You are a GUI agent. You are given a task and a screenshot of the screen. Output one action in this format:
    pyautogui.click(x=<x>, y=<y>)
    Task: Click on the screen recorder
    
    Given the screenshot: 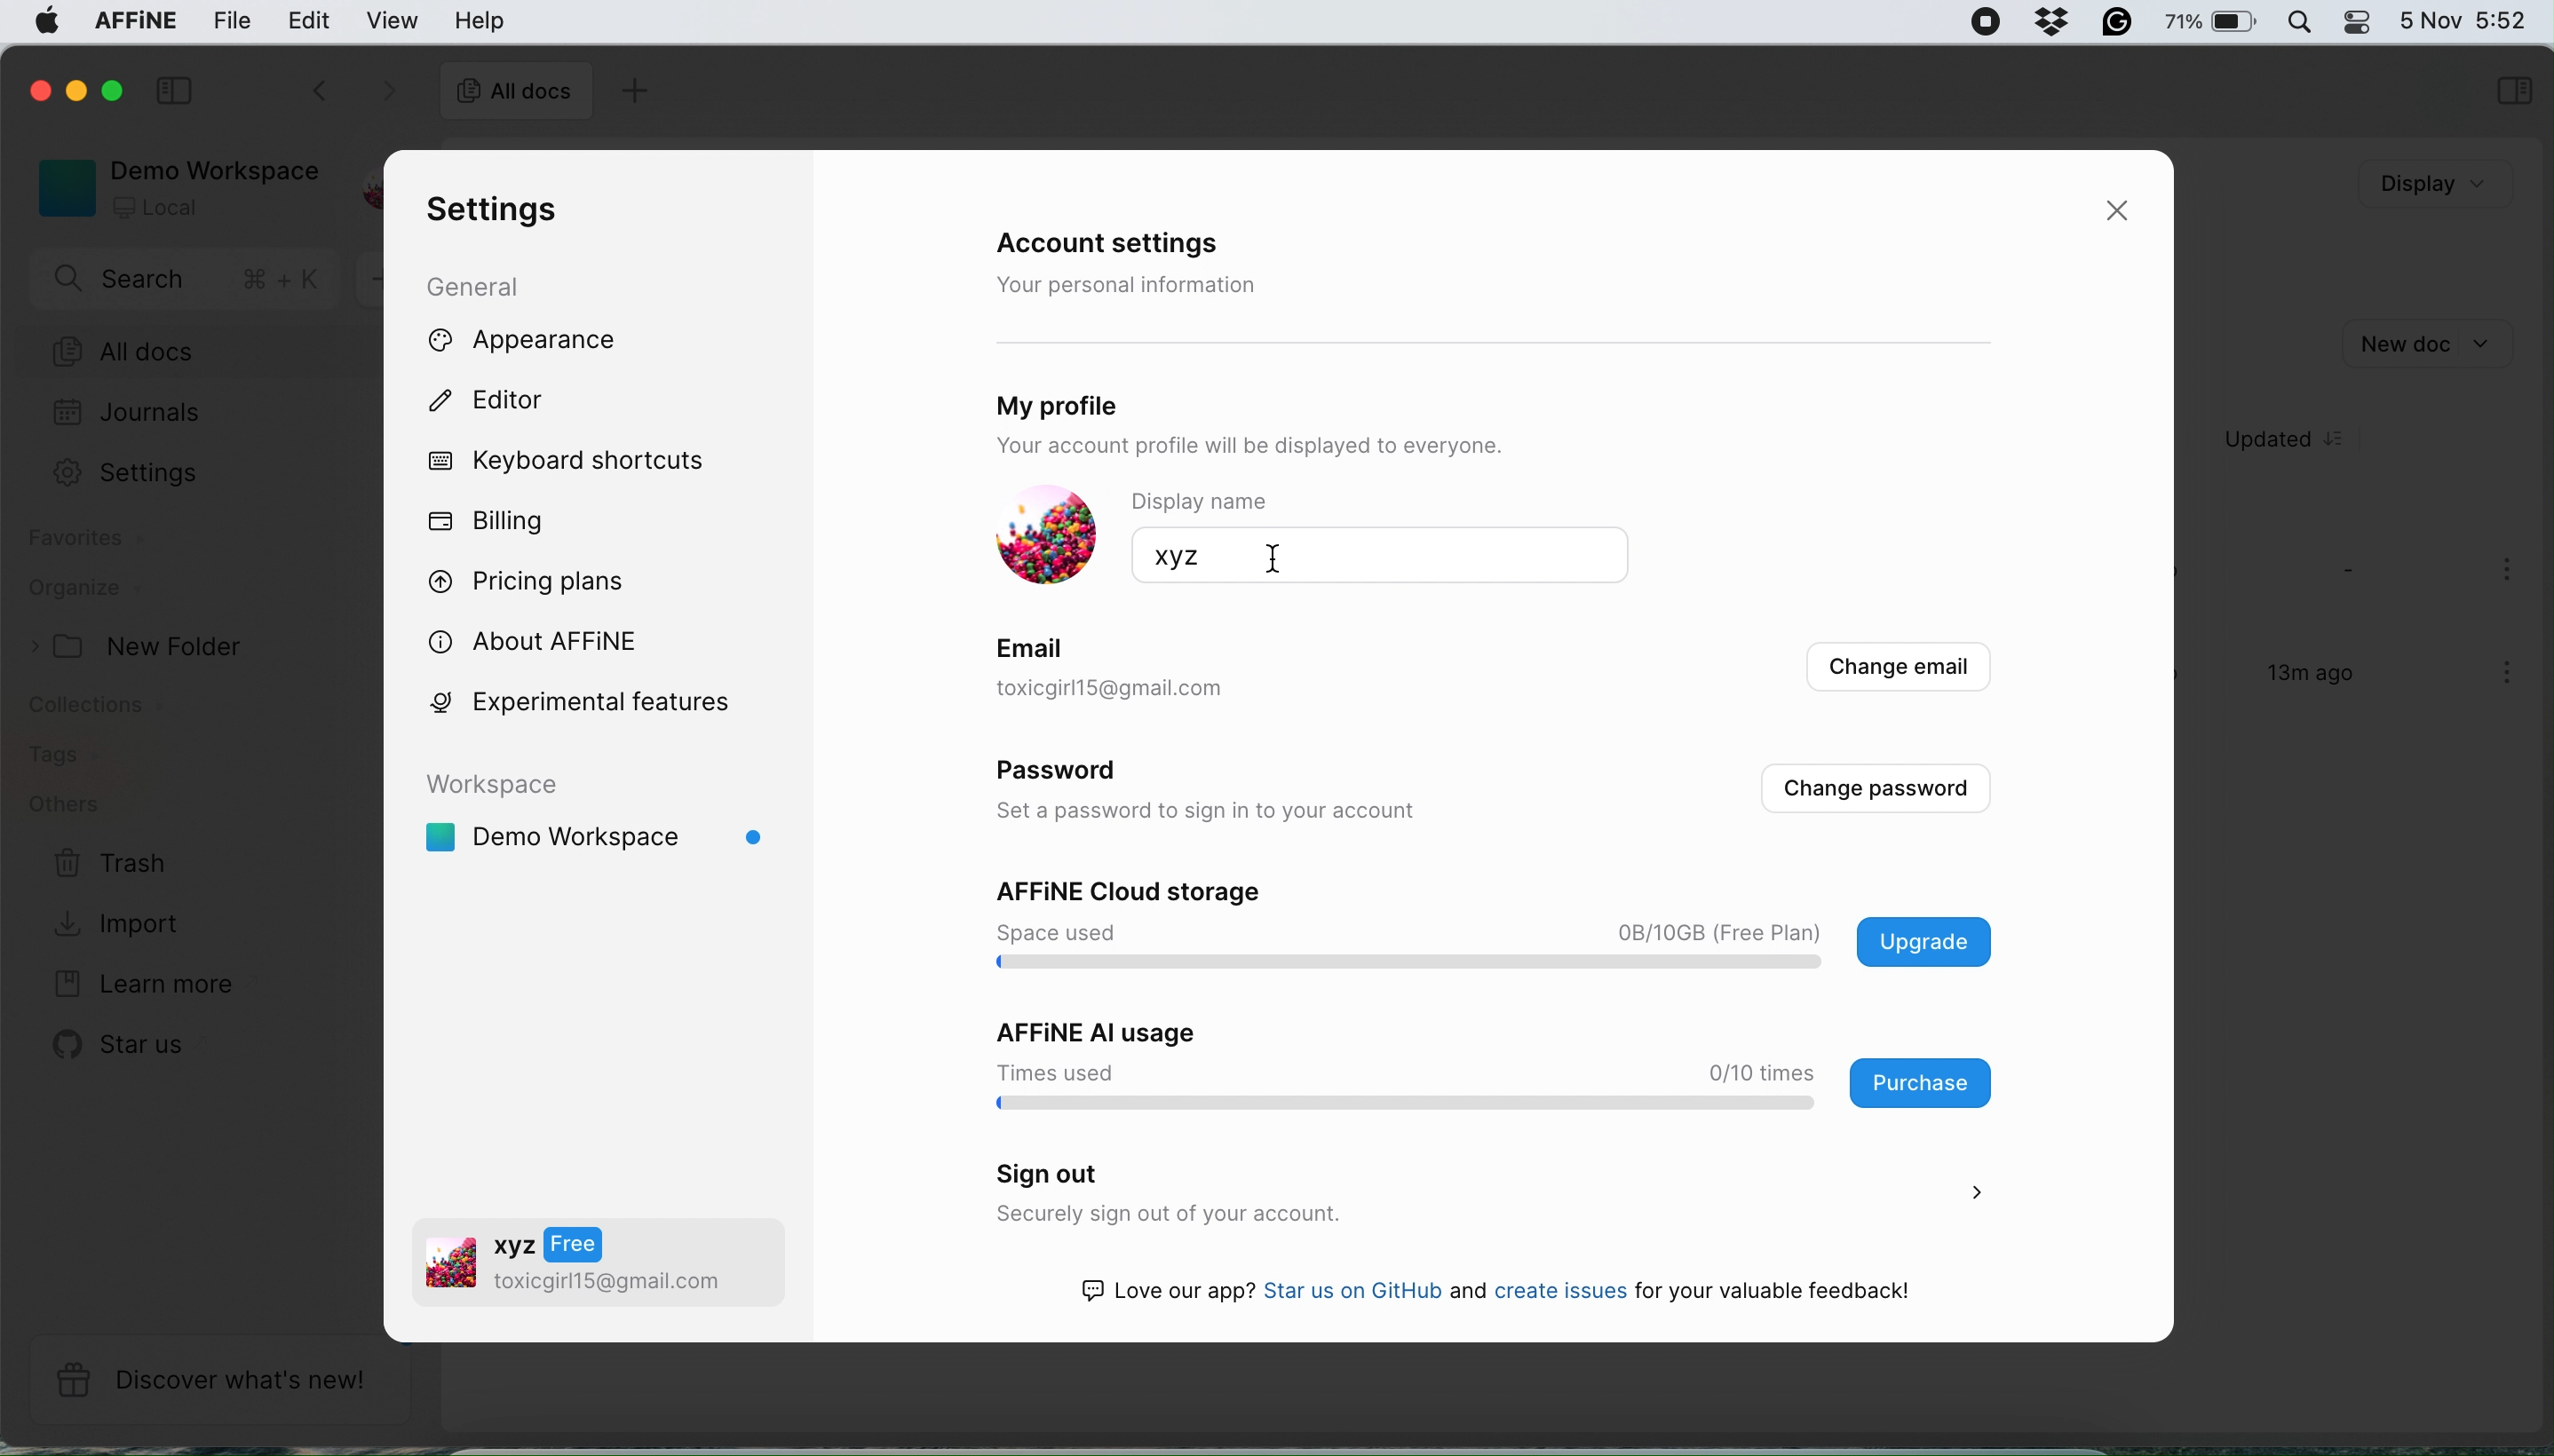 What is the action you would take?
    pyautogui.click(x=1974, y=22)
    